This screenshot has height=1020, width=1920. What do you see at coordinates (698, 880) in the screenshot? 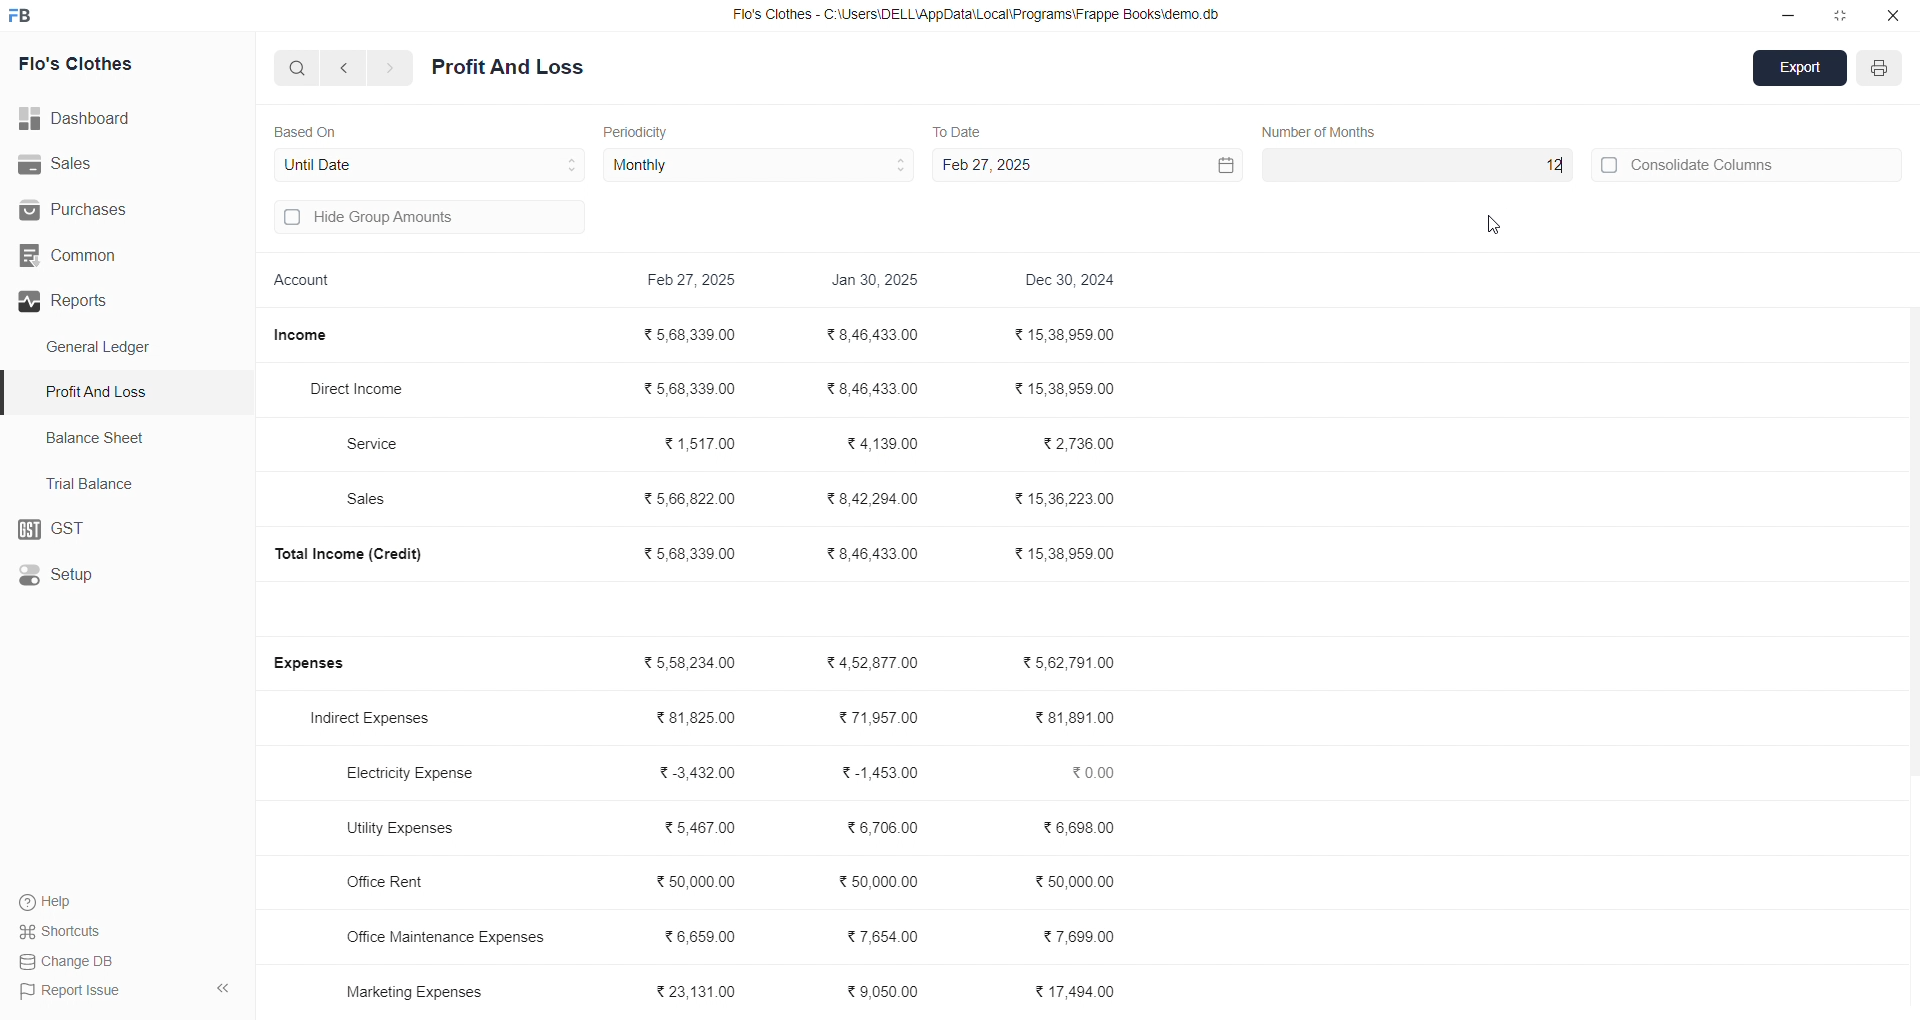
I see `₹50,000.00` at bounding box center [698, 880].